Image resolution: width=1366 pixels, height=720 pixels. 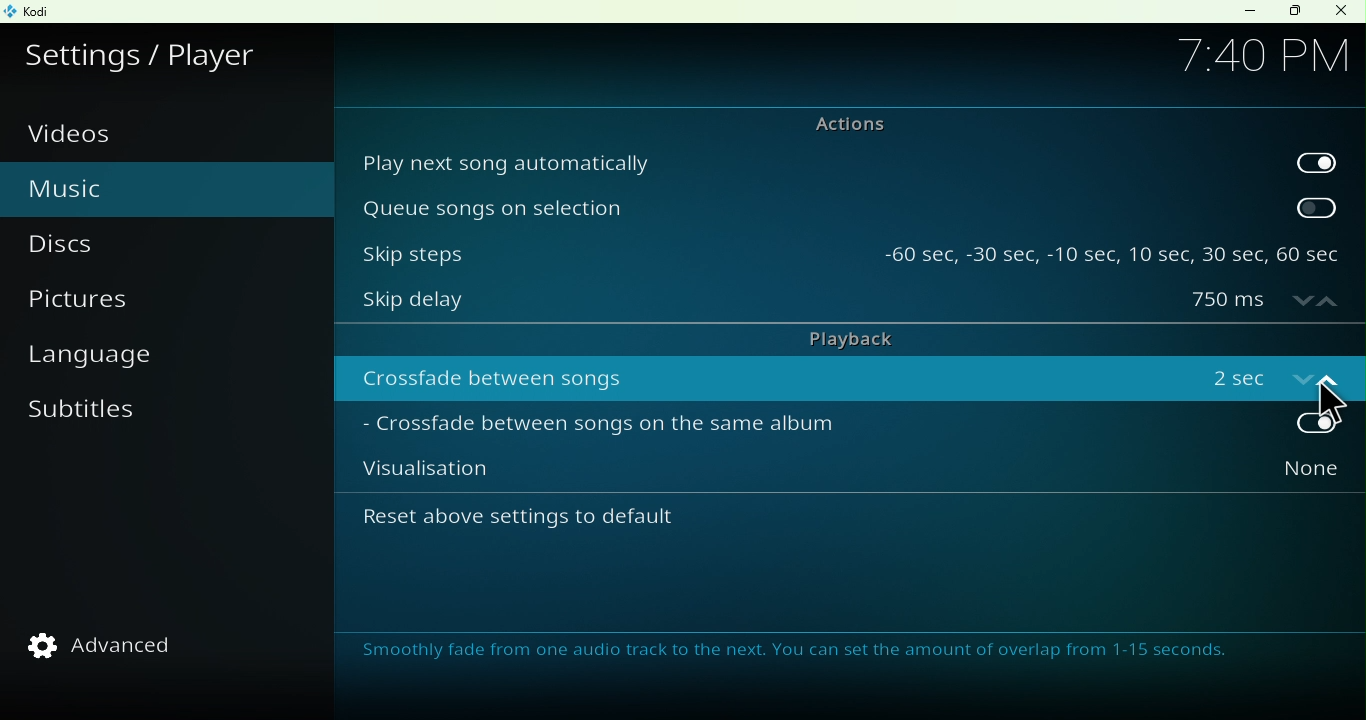 What do you see at coordinates (109, 305) in the screenshot?
I see `Pictures` at bounding box center [109, 305].